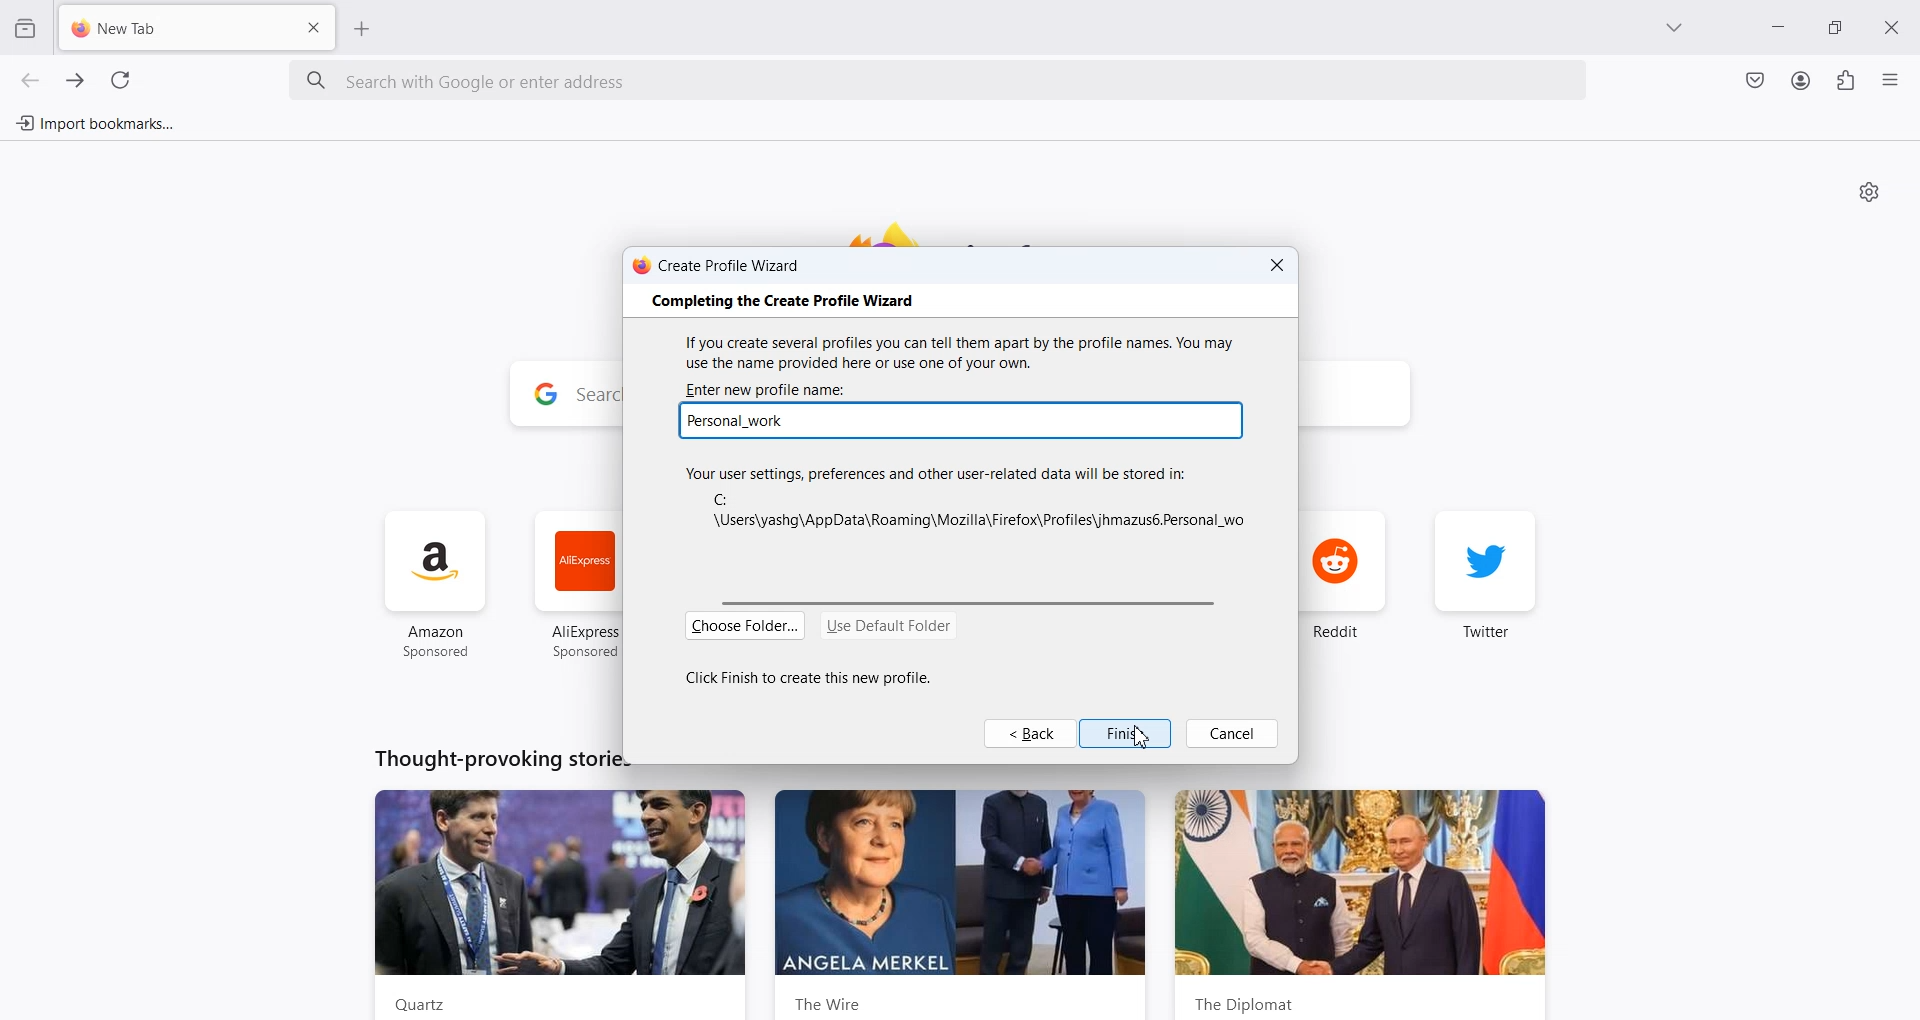 This screenshot has height=1020, width=1920. What do you see at coordinates (30, 80) in the screenshot?
I see `Go back one page` at bounding box center [30, 80].